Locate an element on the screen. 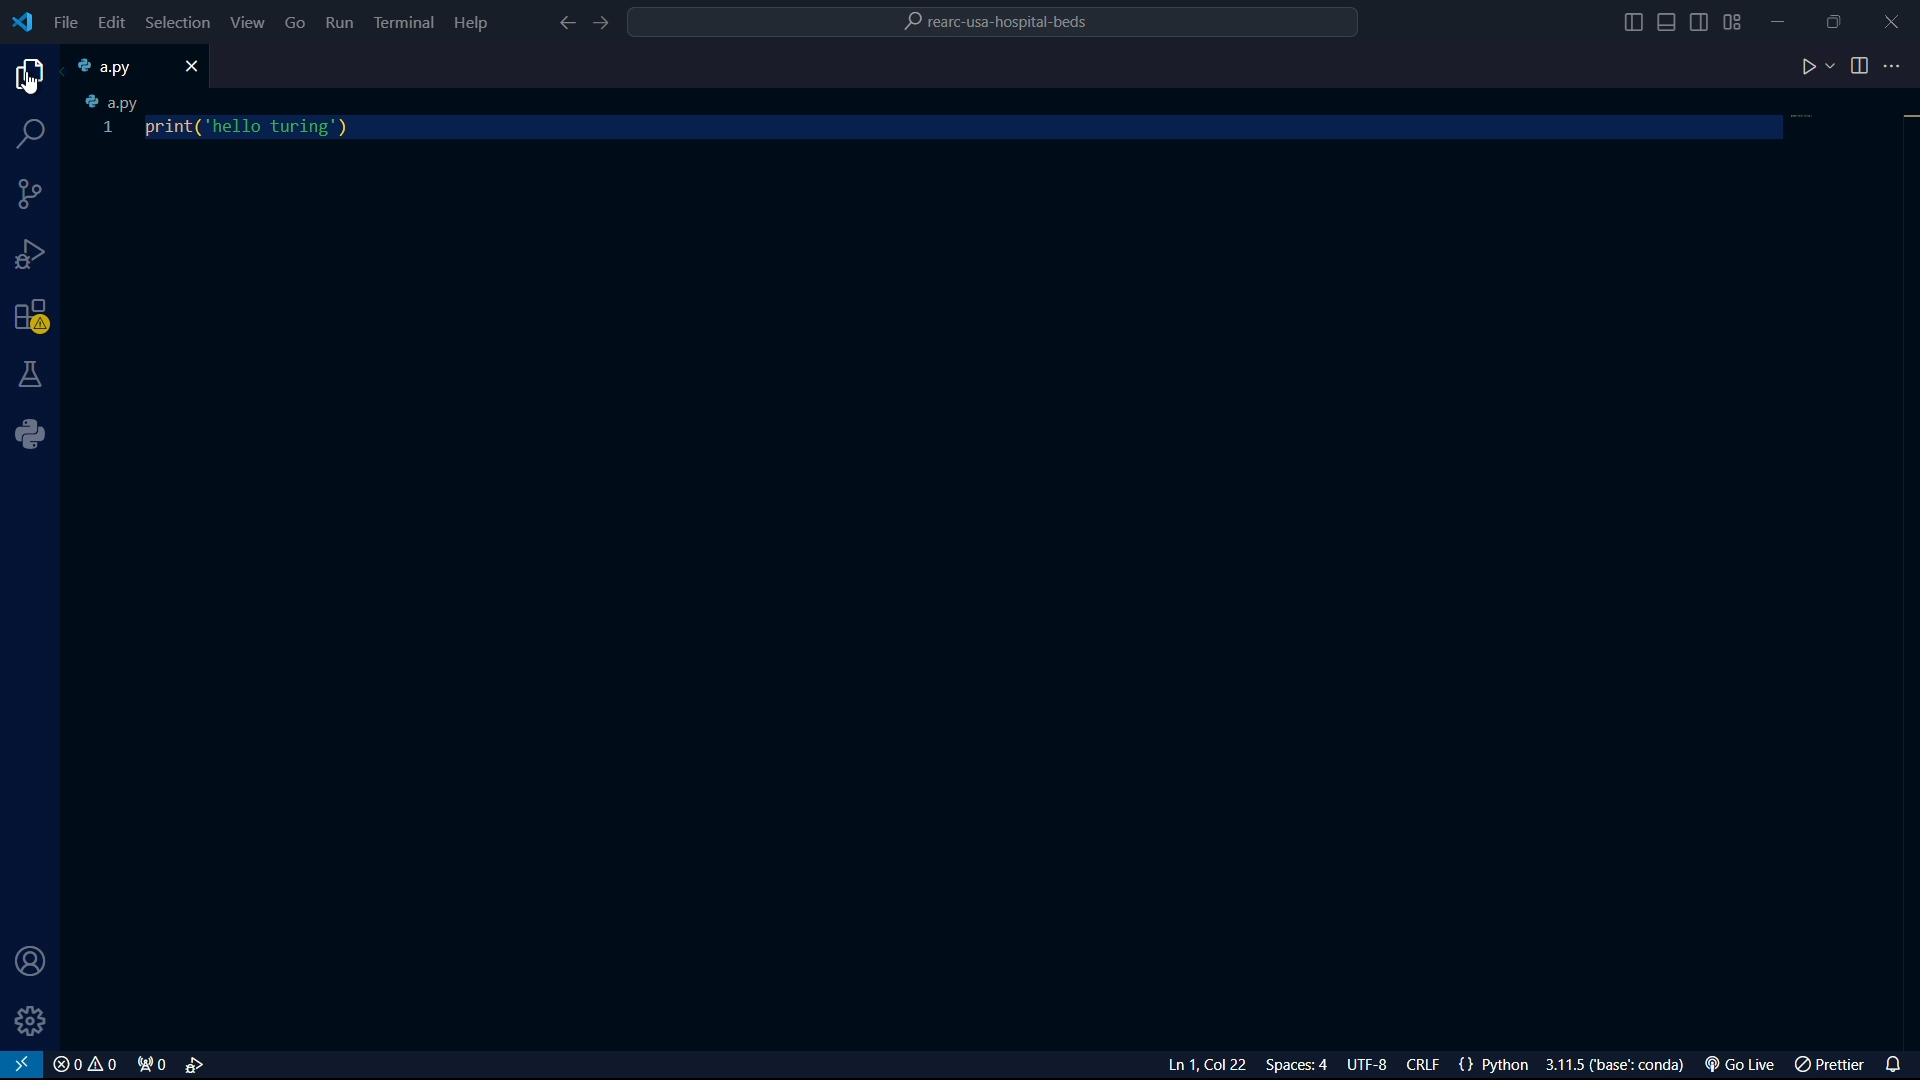  select end line of sequence is located at coordinates (1421, 1065).